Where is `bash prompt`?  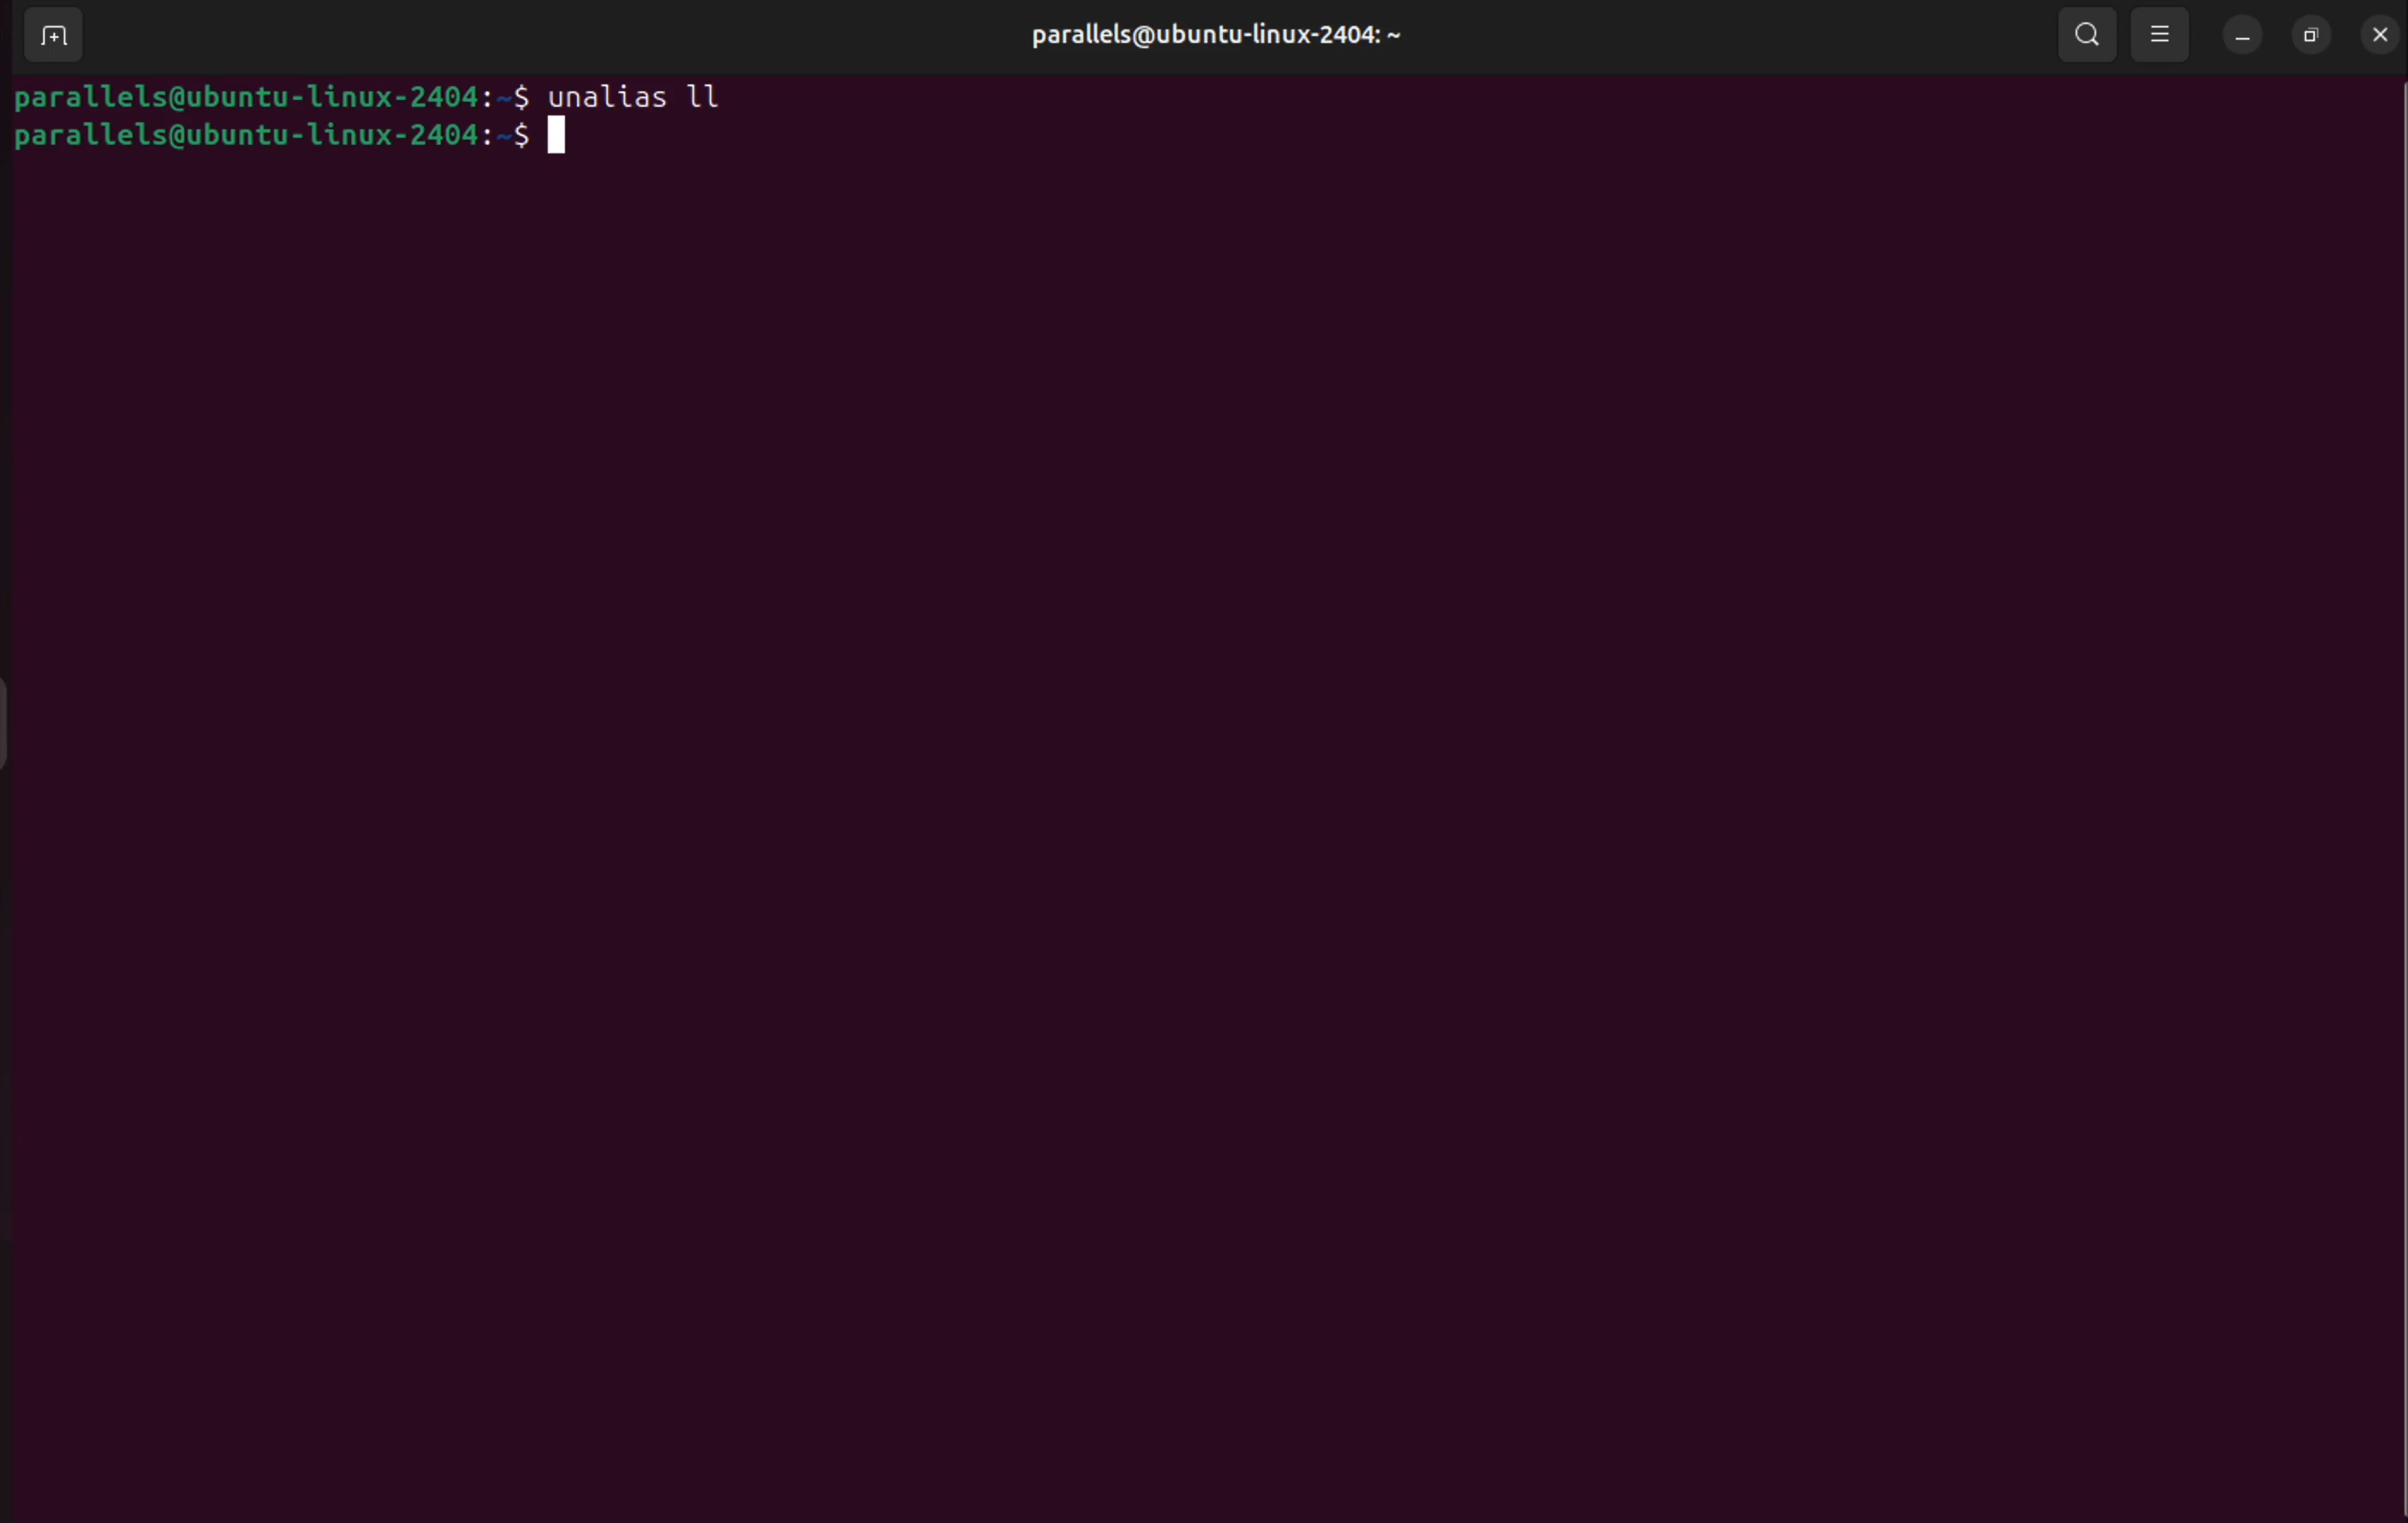 bash prompt is located at coordinates (292, 139).